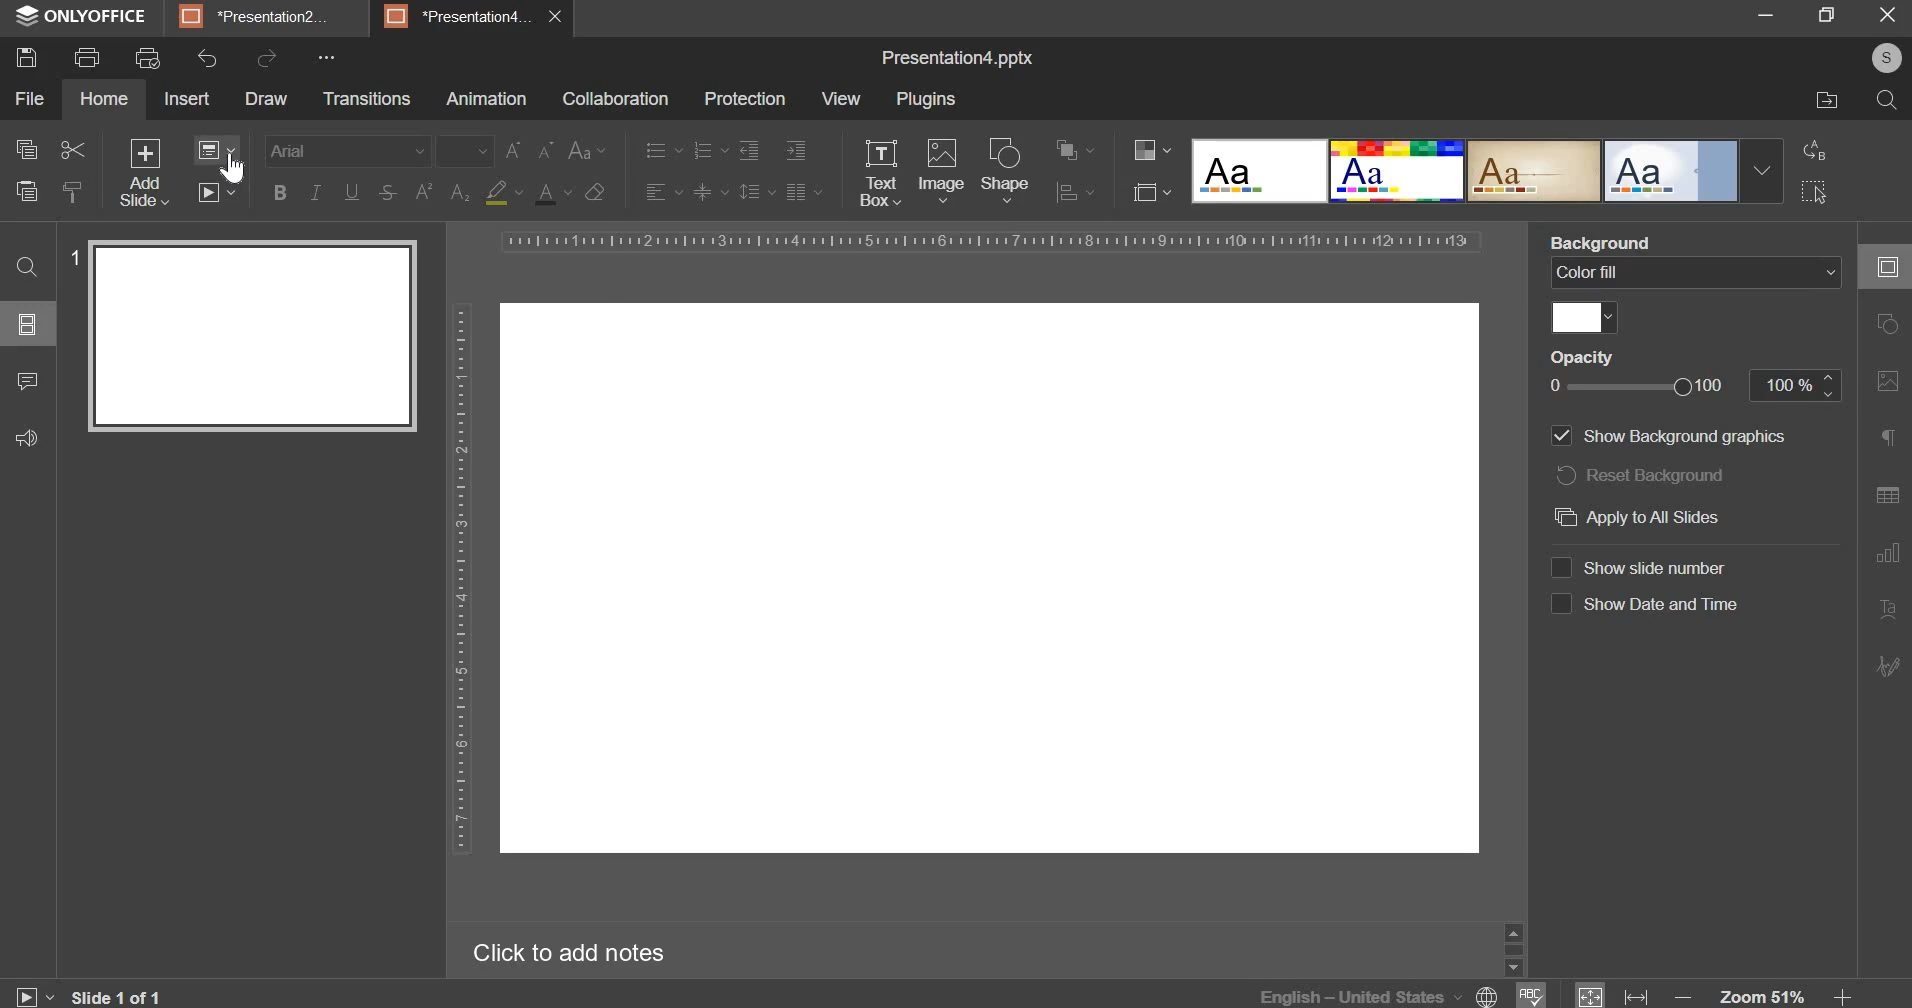 The height and width of the screenshot is (1008, 1912). Describe the element at coordinates (1608, 241) in the screenshot. I see `background` at that location.